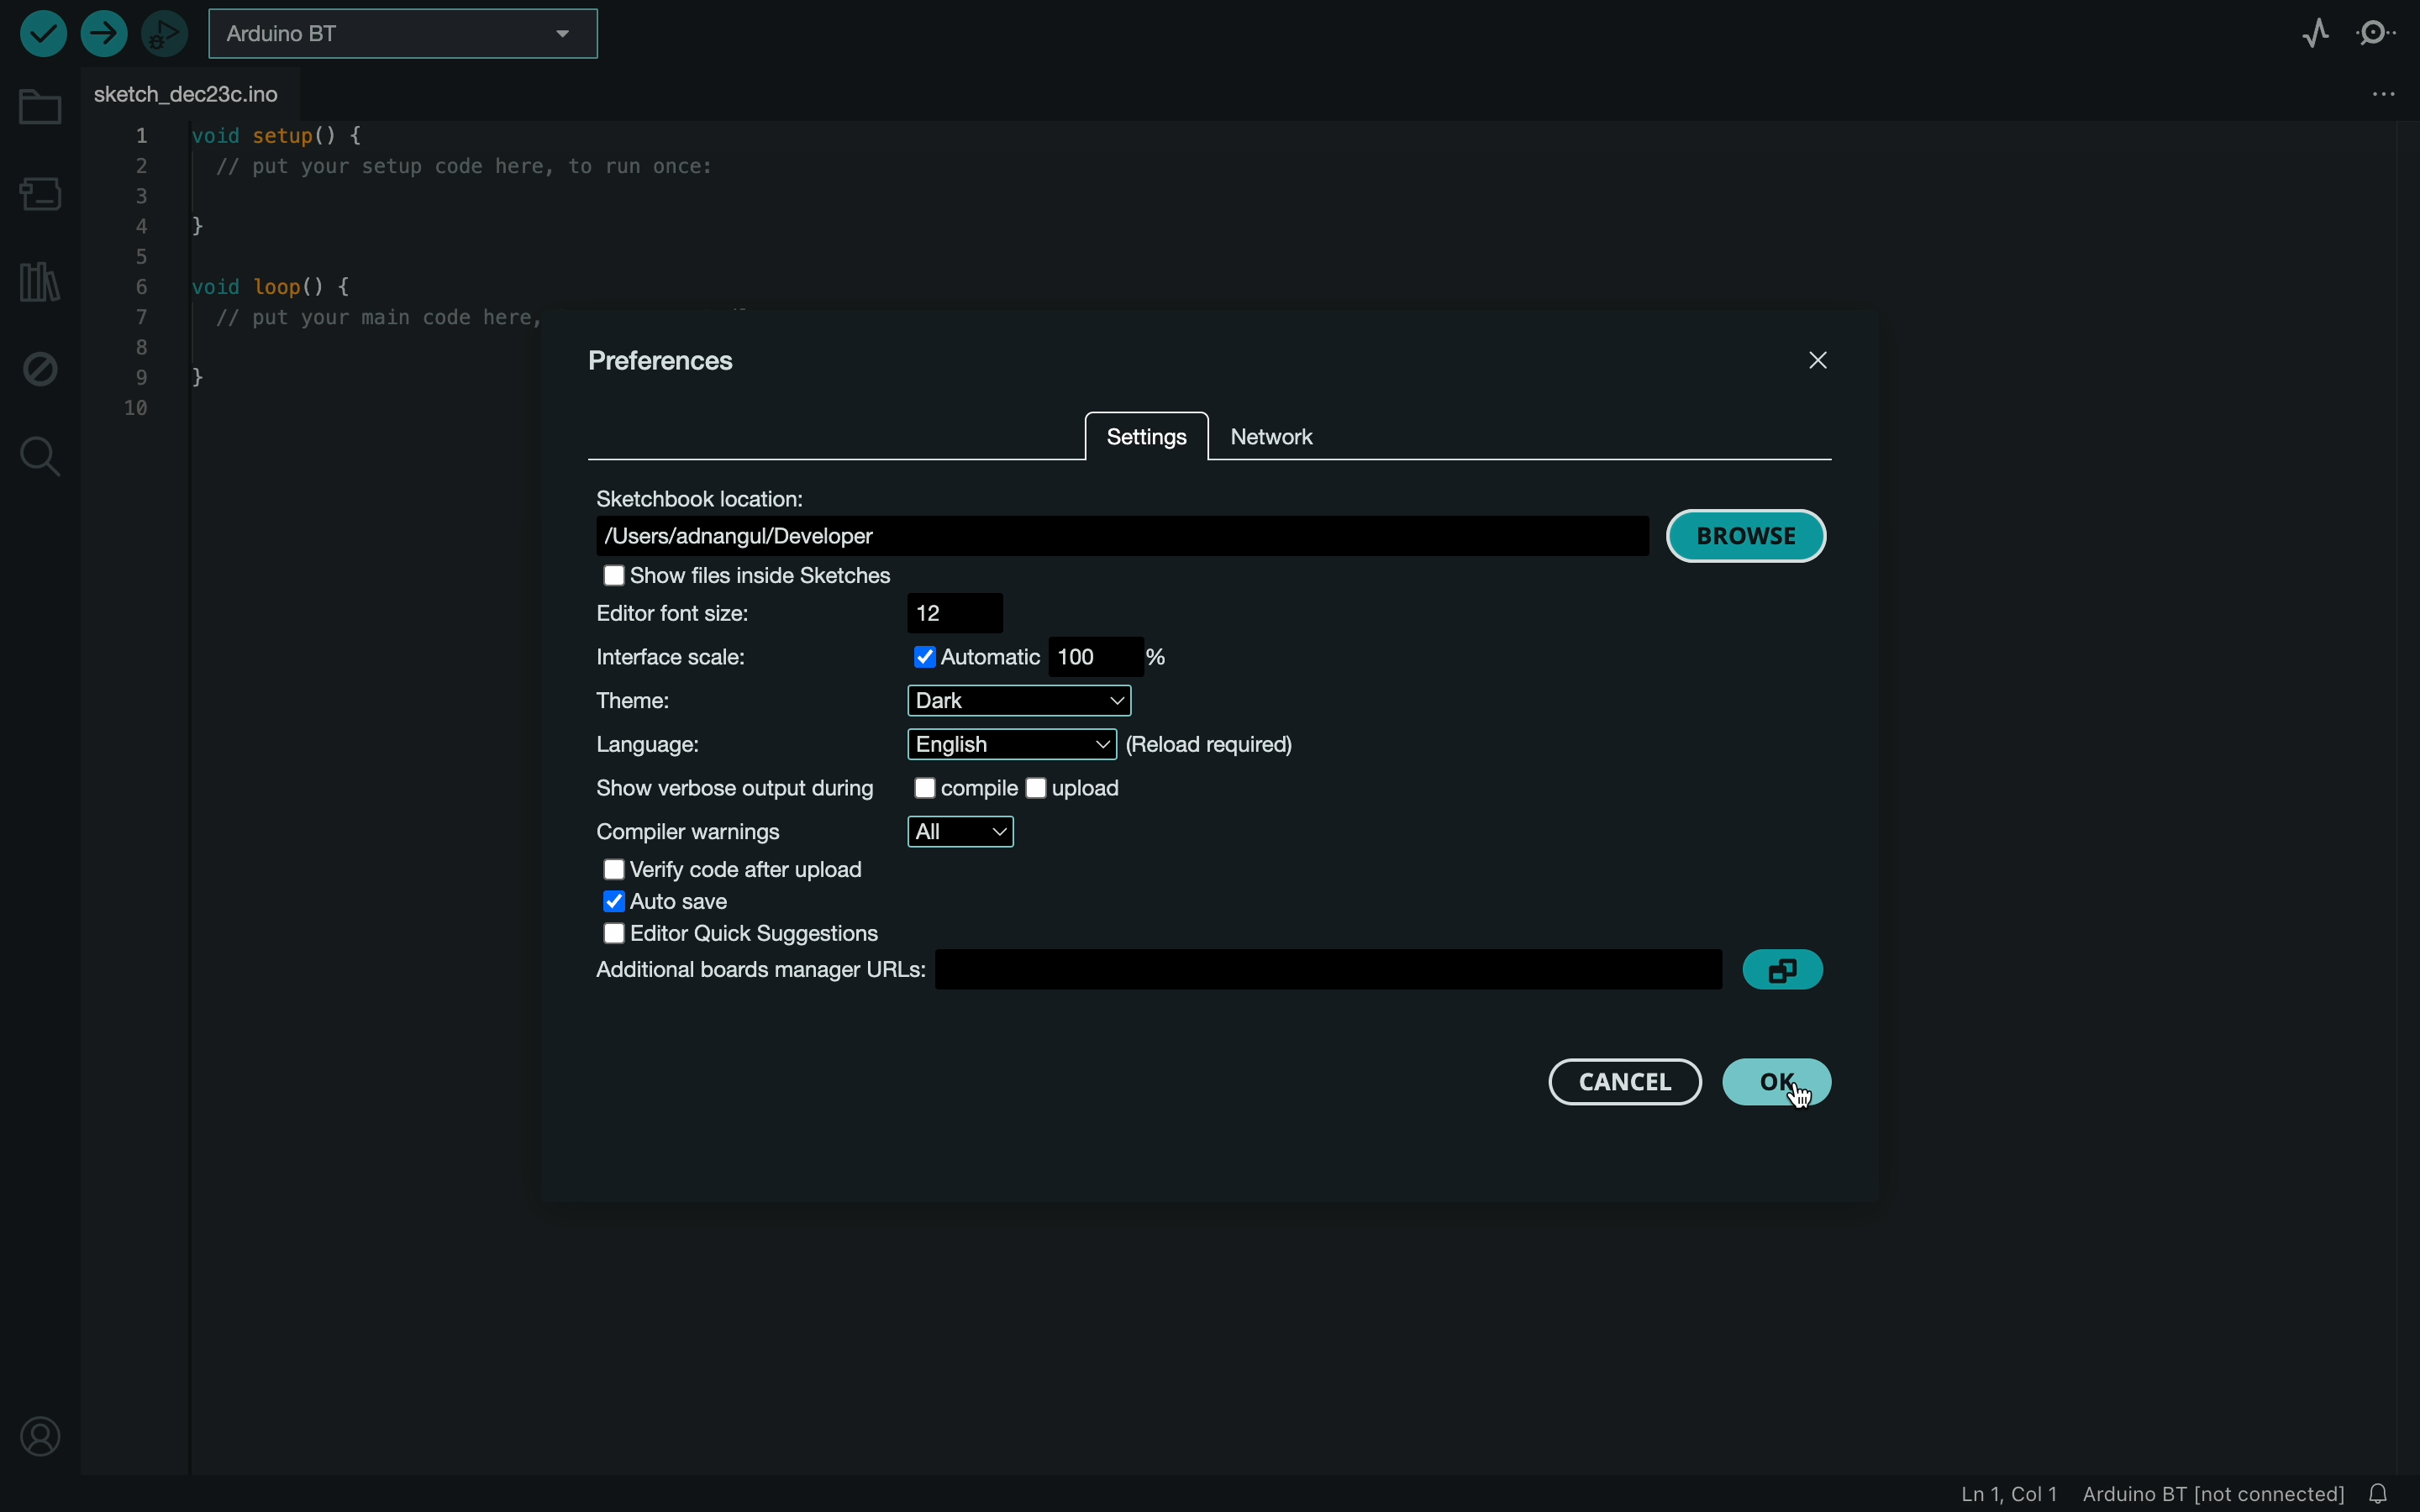 This screenshot has height=1512, width=2420. I want to click on FILE TAB, so click(200, 98).